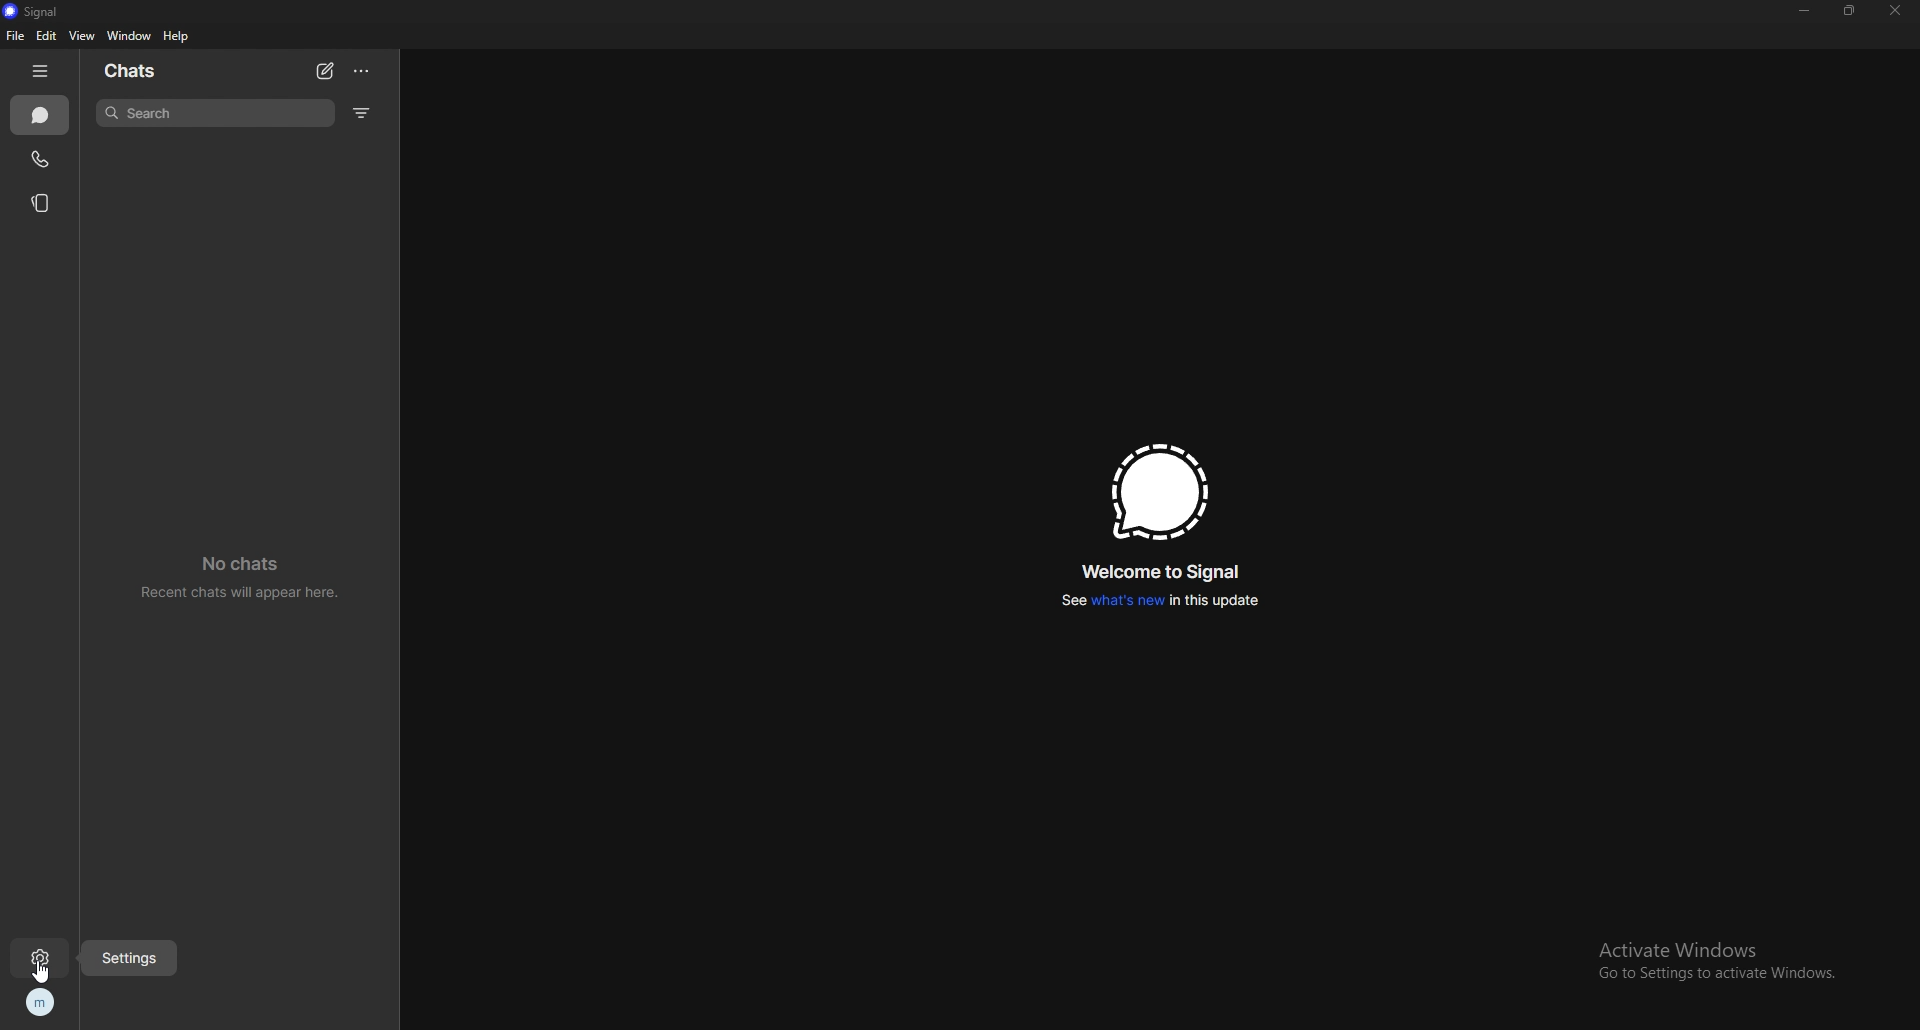  Describe the element at coordinates (1160, 600) in the screenshot. I see `see whats new in this update` at that location.